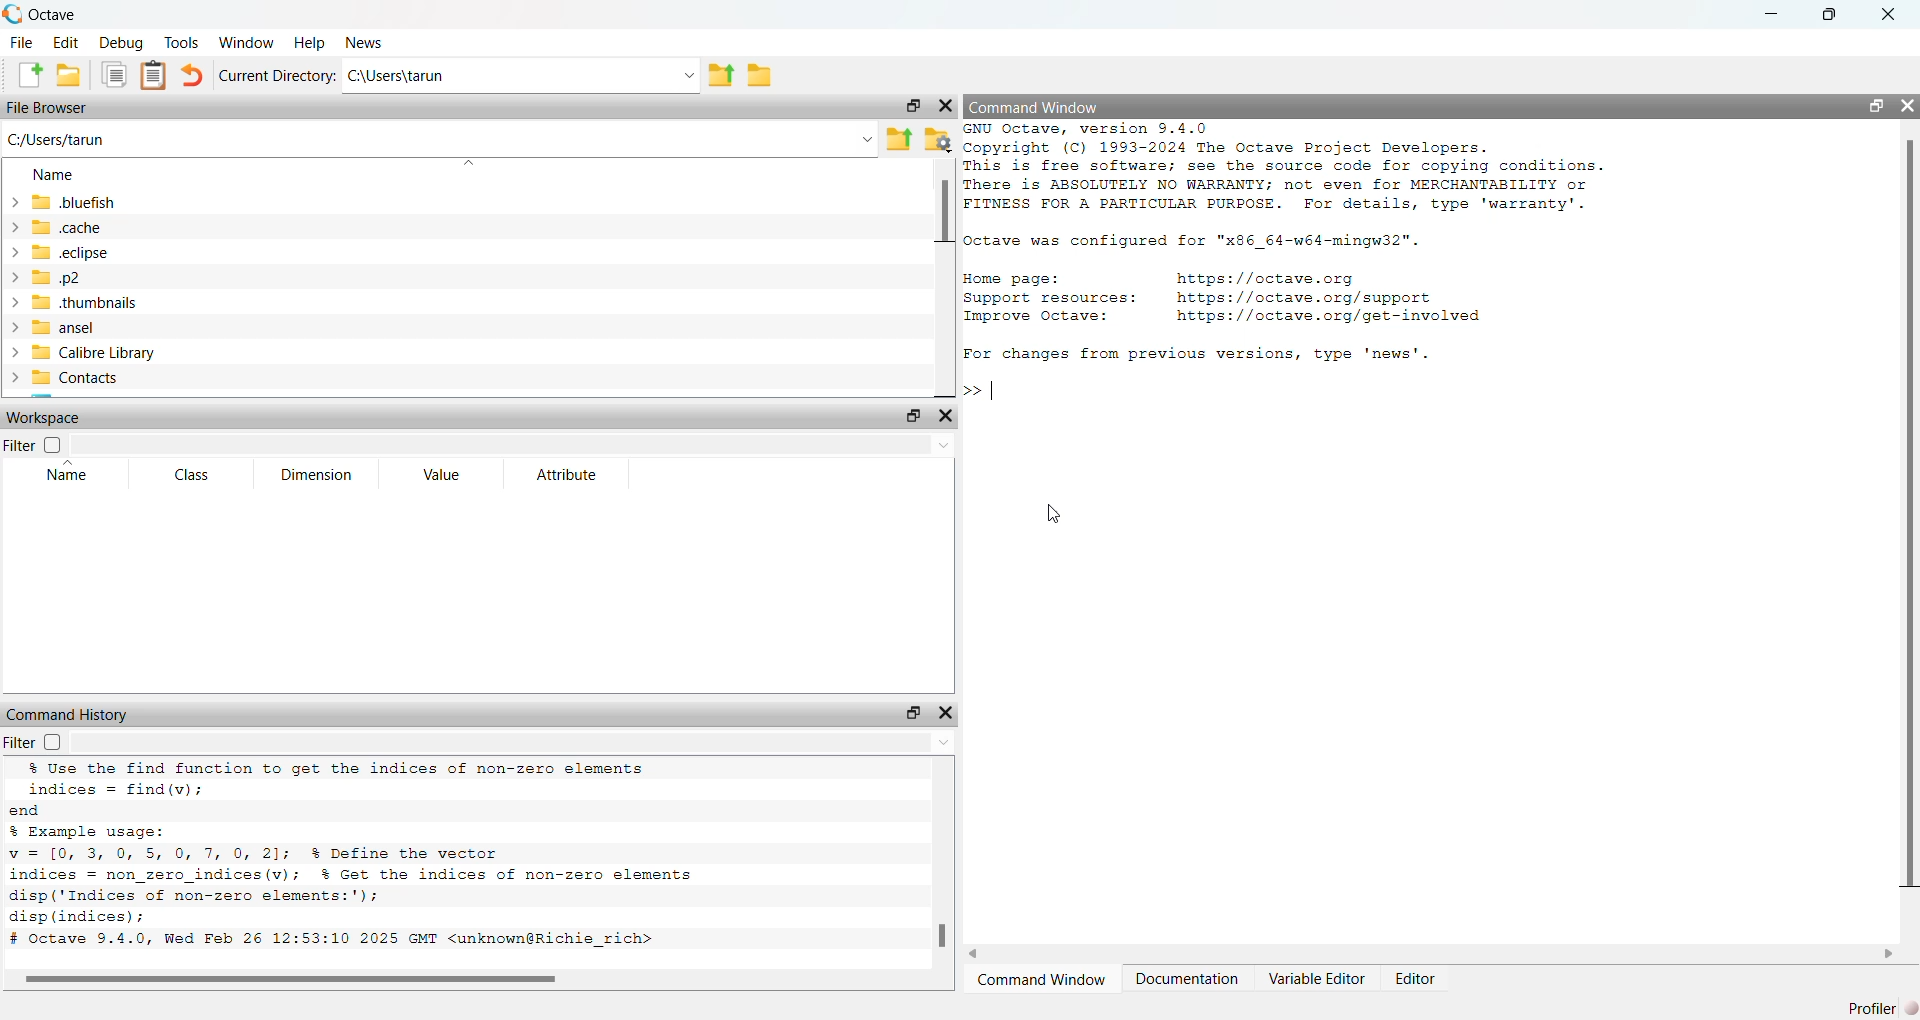 The width and height of the screenshot is (1920, 1020). I want to click on close, so click(946, 418).